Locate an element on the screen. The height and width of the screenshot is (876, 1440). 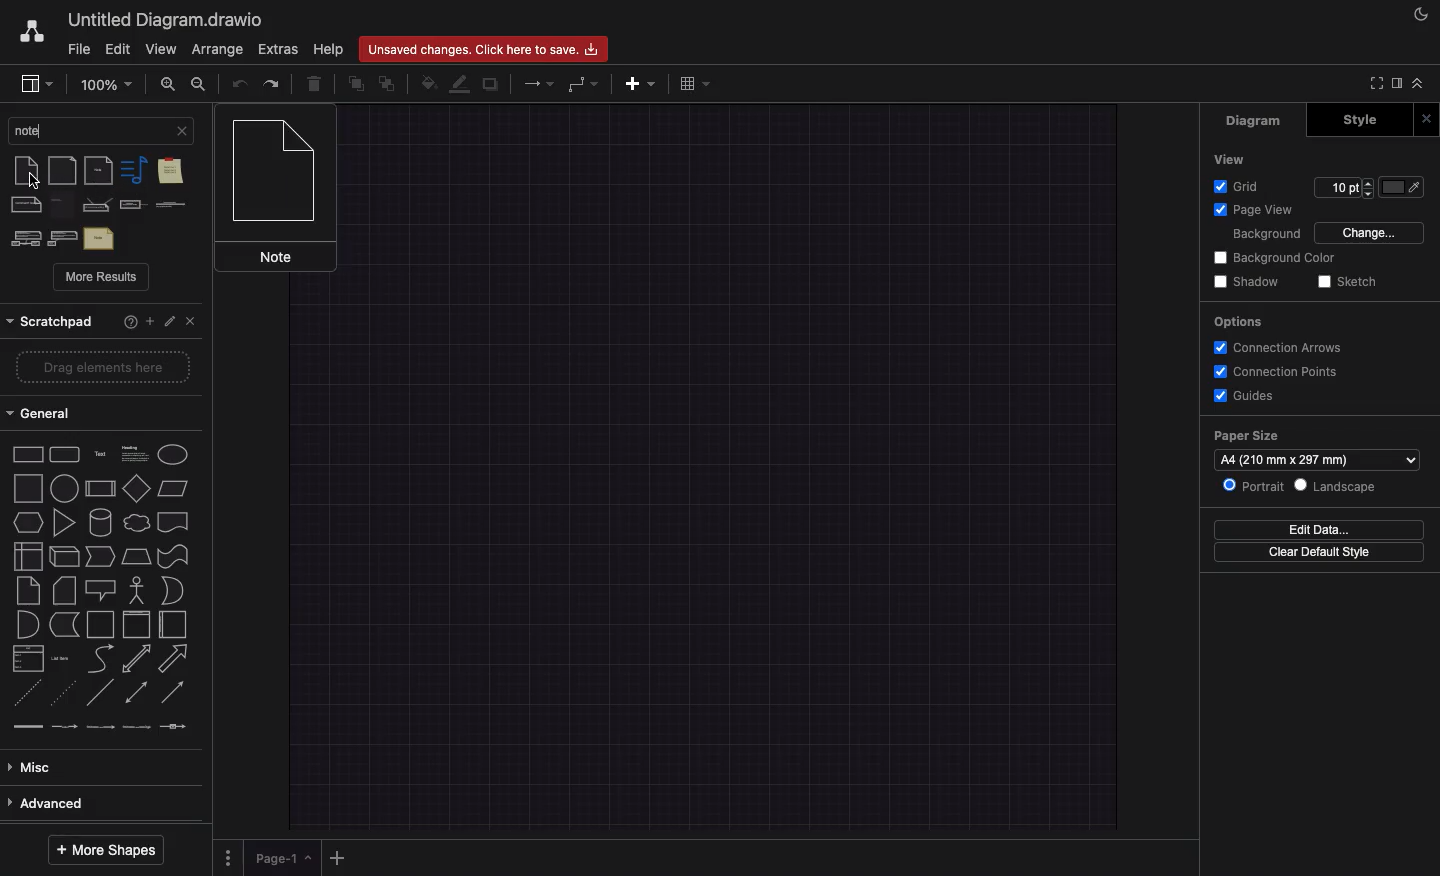
Background is located at coordinates (1262, 235).